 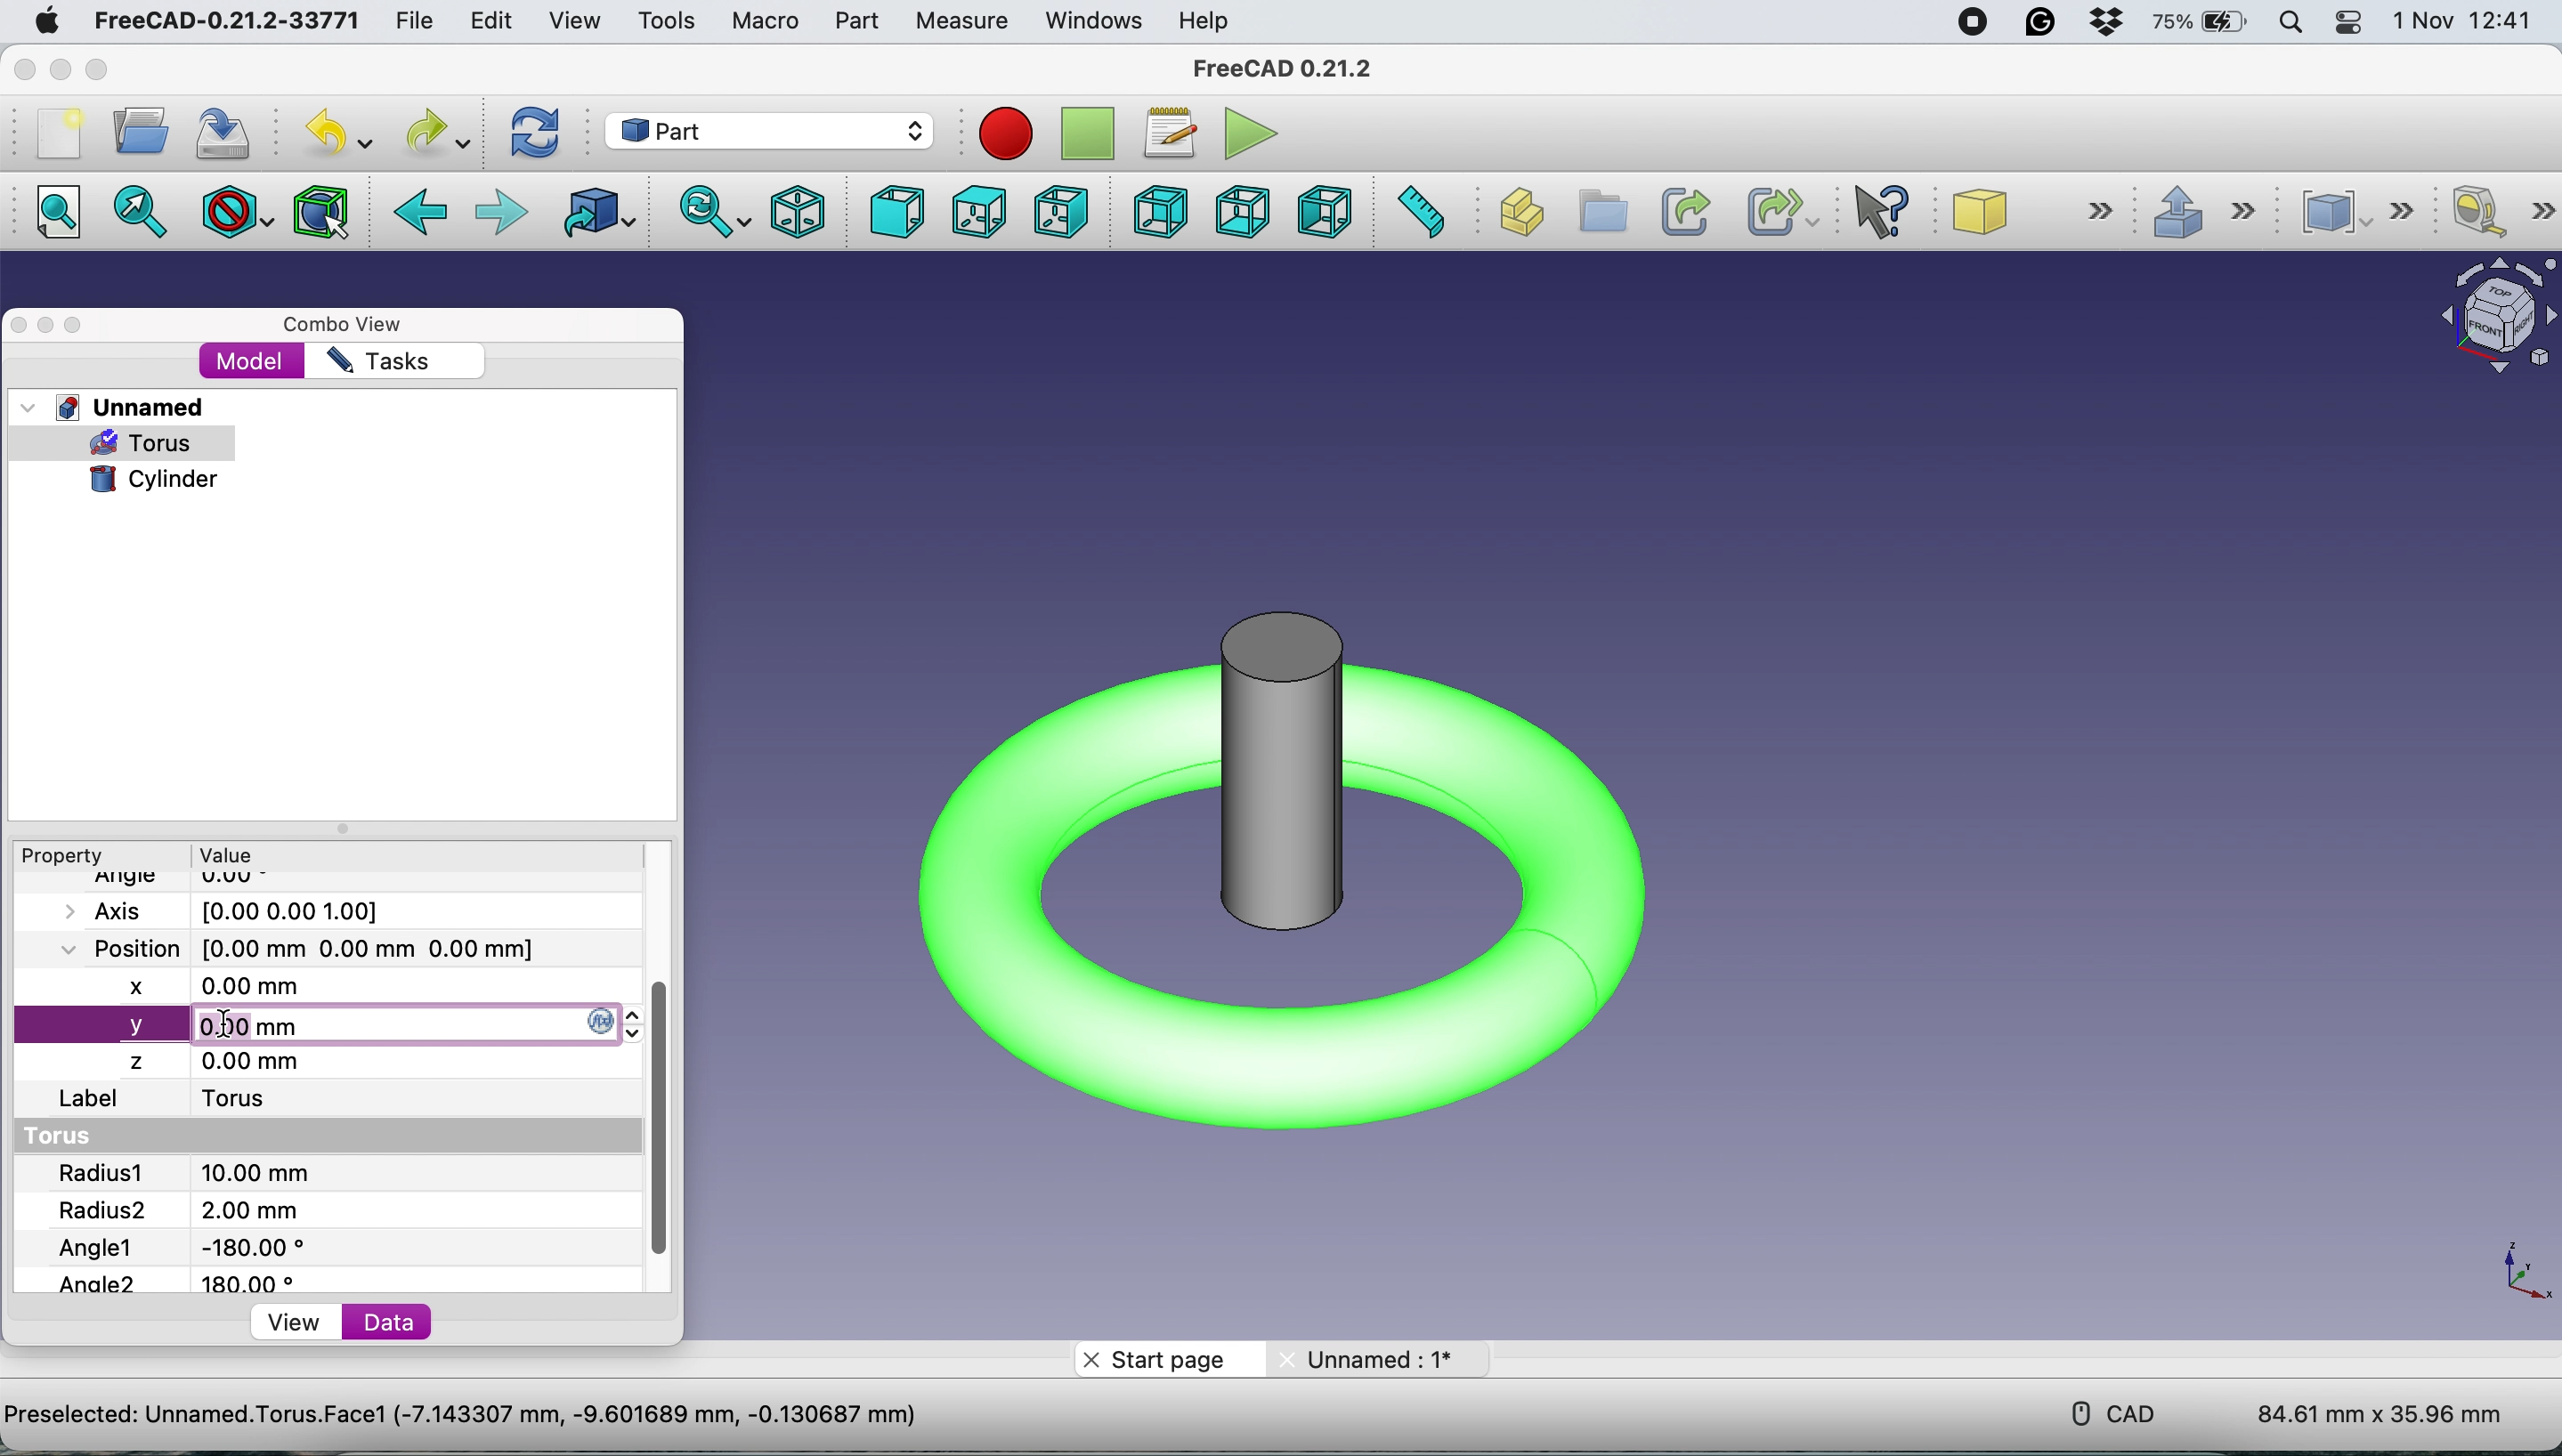 What do you see at coordinates (324, 211) in the screenshot?
I see `bounding box` at bounding box center [324, 211].